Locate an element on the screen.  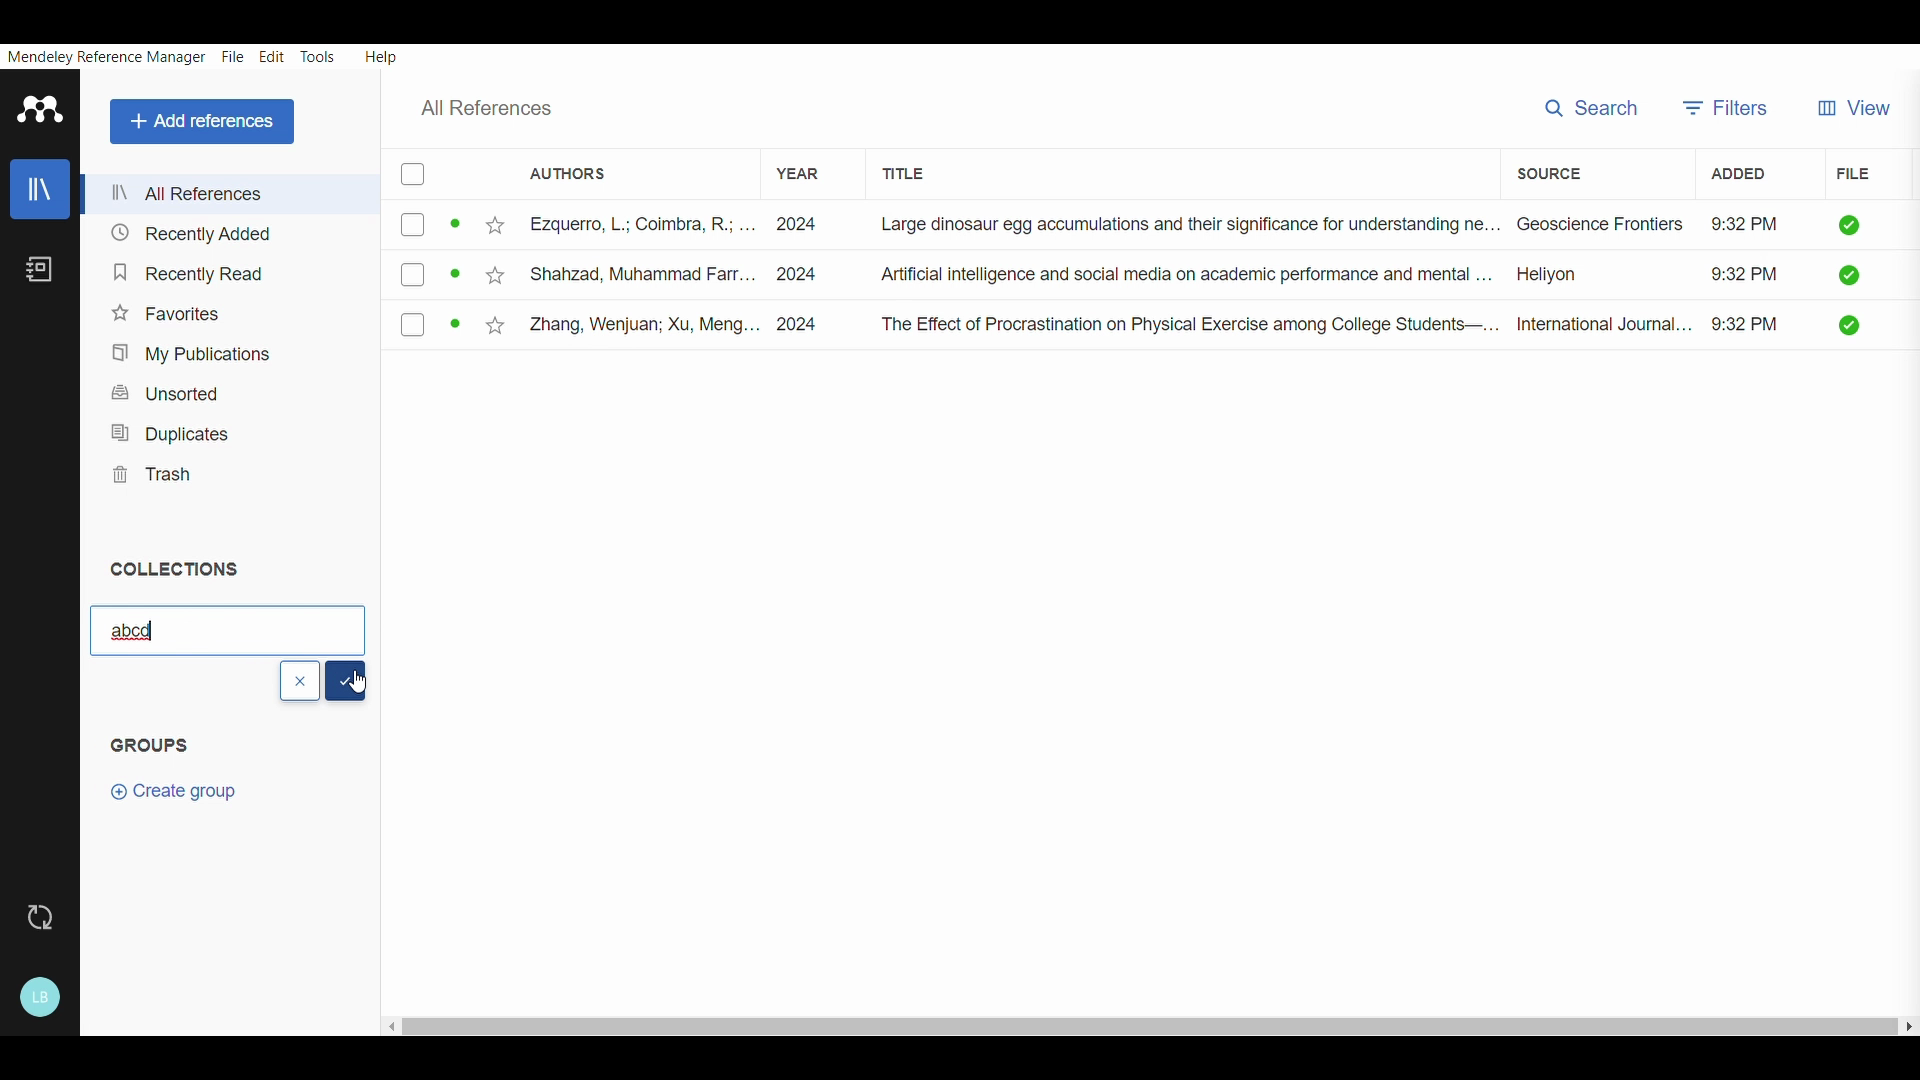
Mendeley Reference Manager is located at coordinates (107, 56).